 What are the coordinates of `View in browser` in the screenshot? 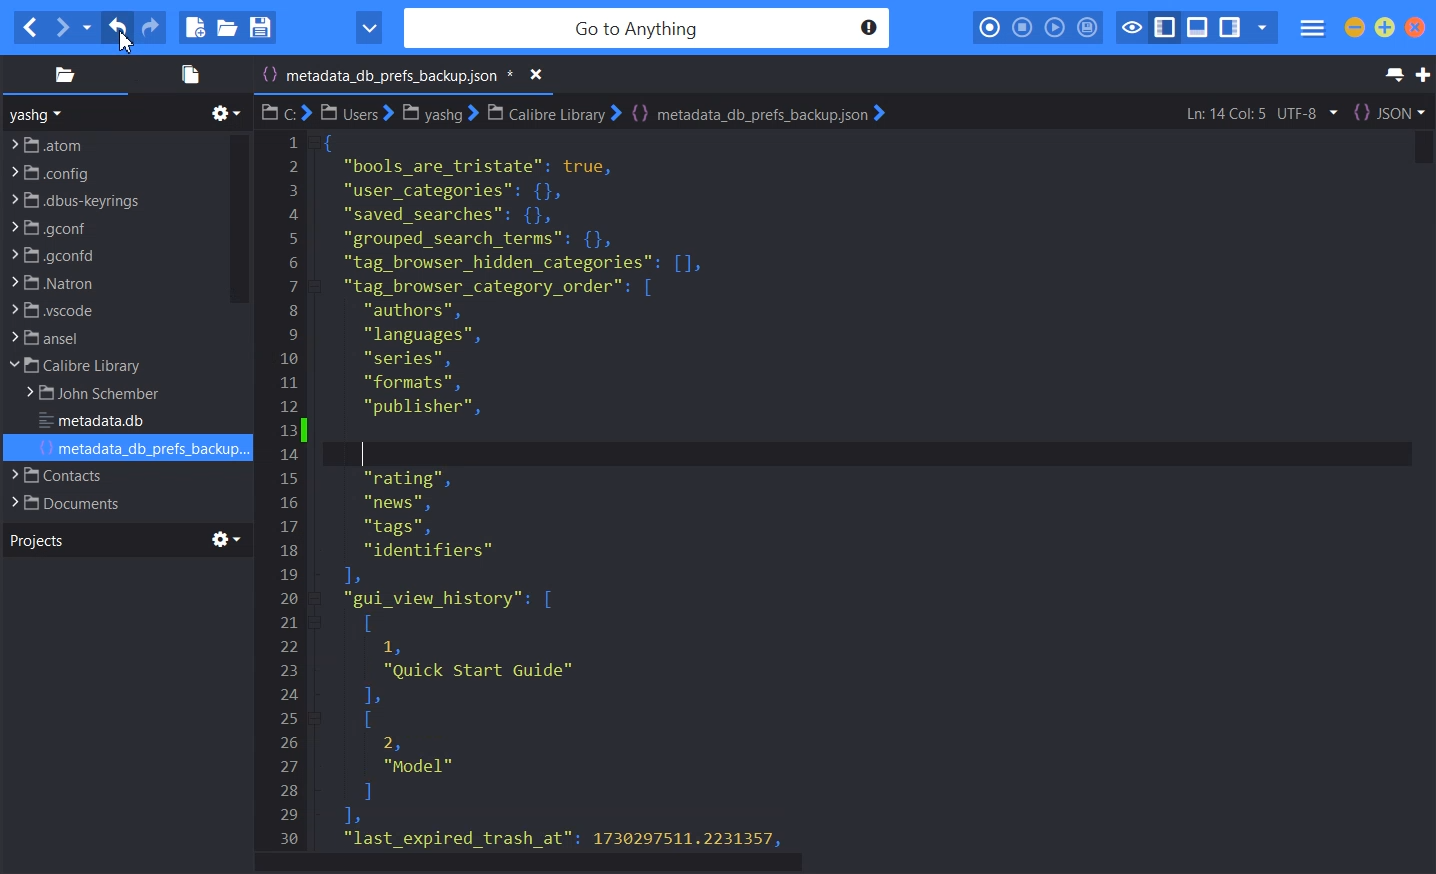 It's located at (369, 28).